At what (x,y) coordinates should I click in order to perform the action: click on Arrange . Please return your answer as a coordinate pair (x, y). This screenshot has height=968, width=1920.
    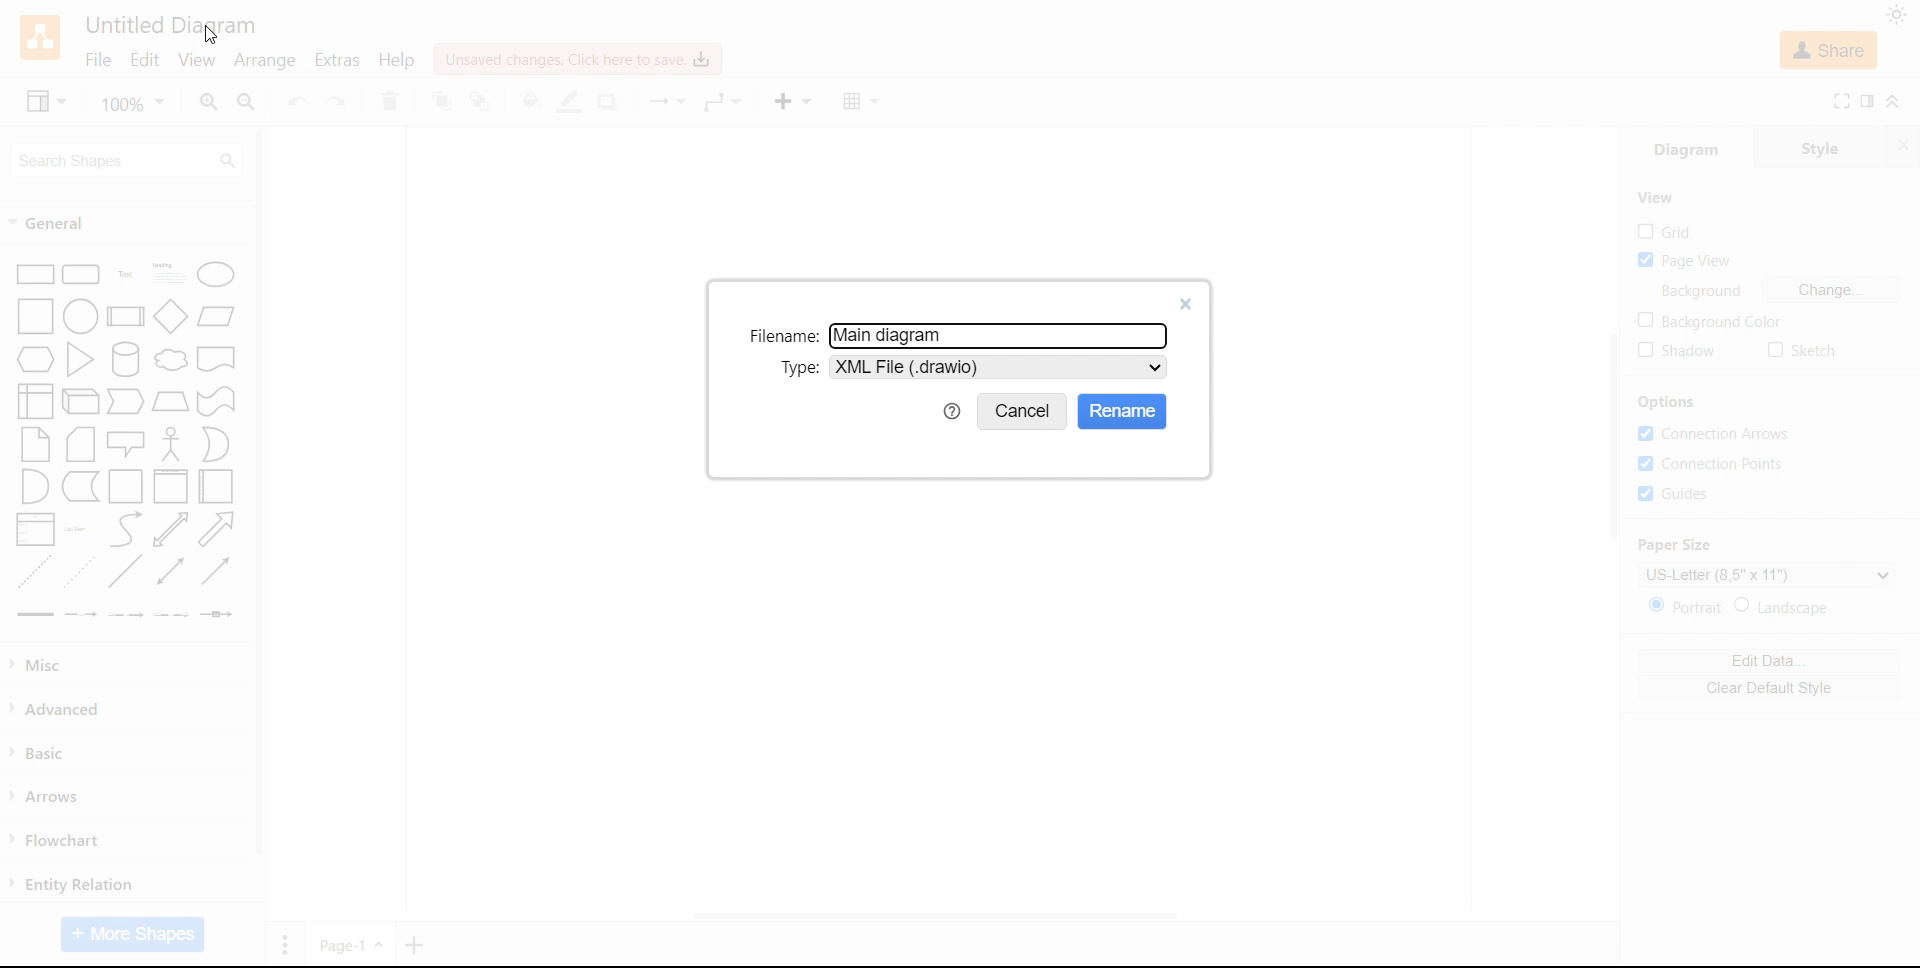
    Looking at the image, I should click on (264, 61).